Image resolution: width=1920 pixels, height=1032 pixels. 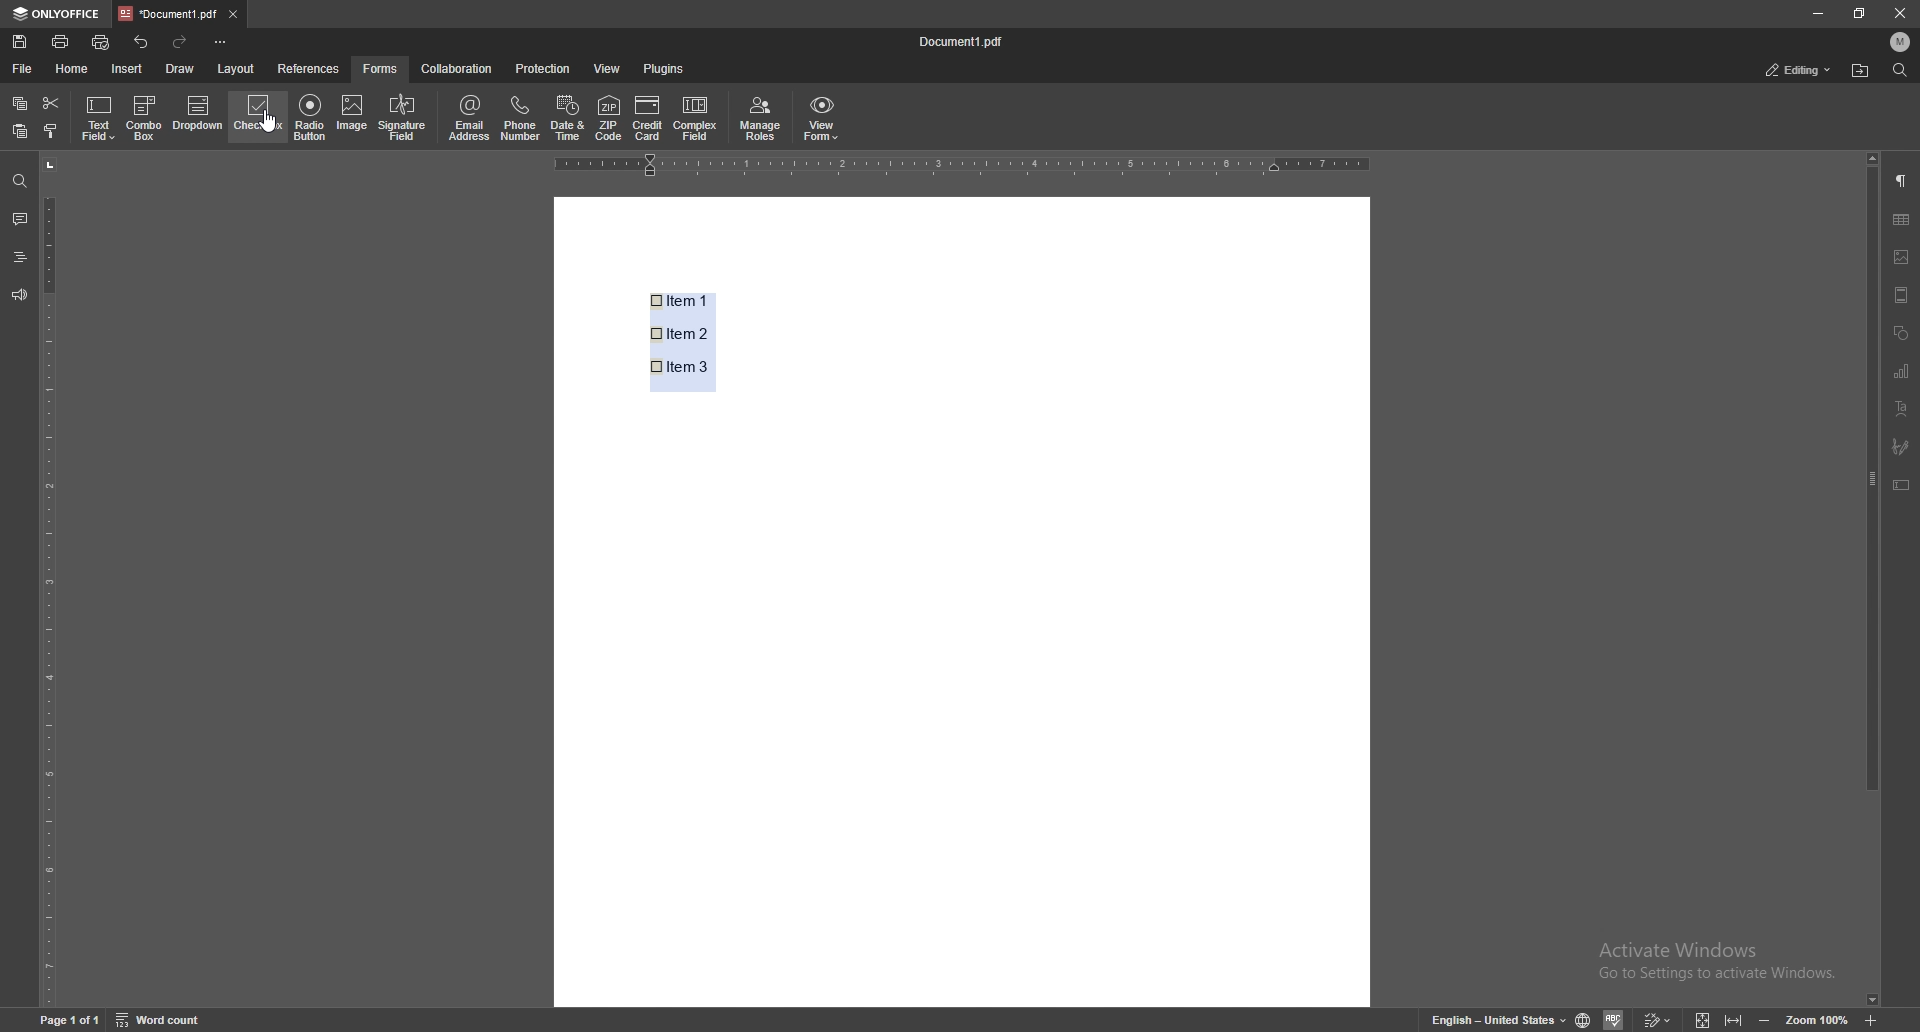 What do you see at coordinates (1900, 70) in the screenshot?
I see `find` at bounding box center [1900, 70].